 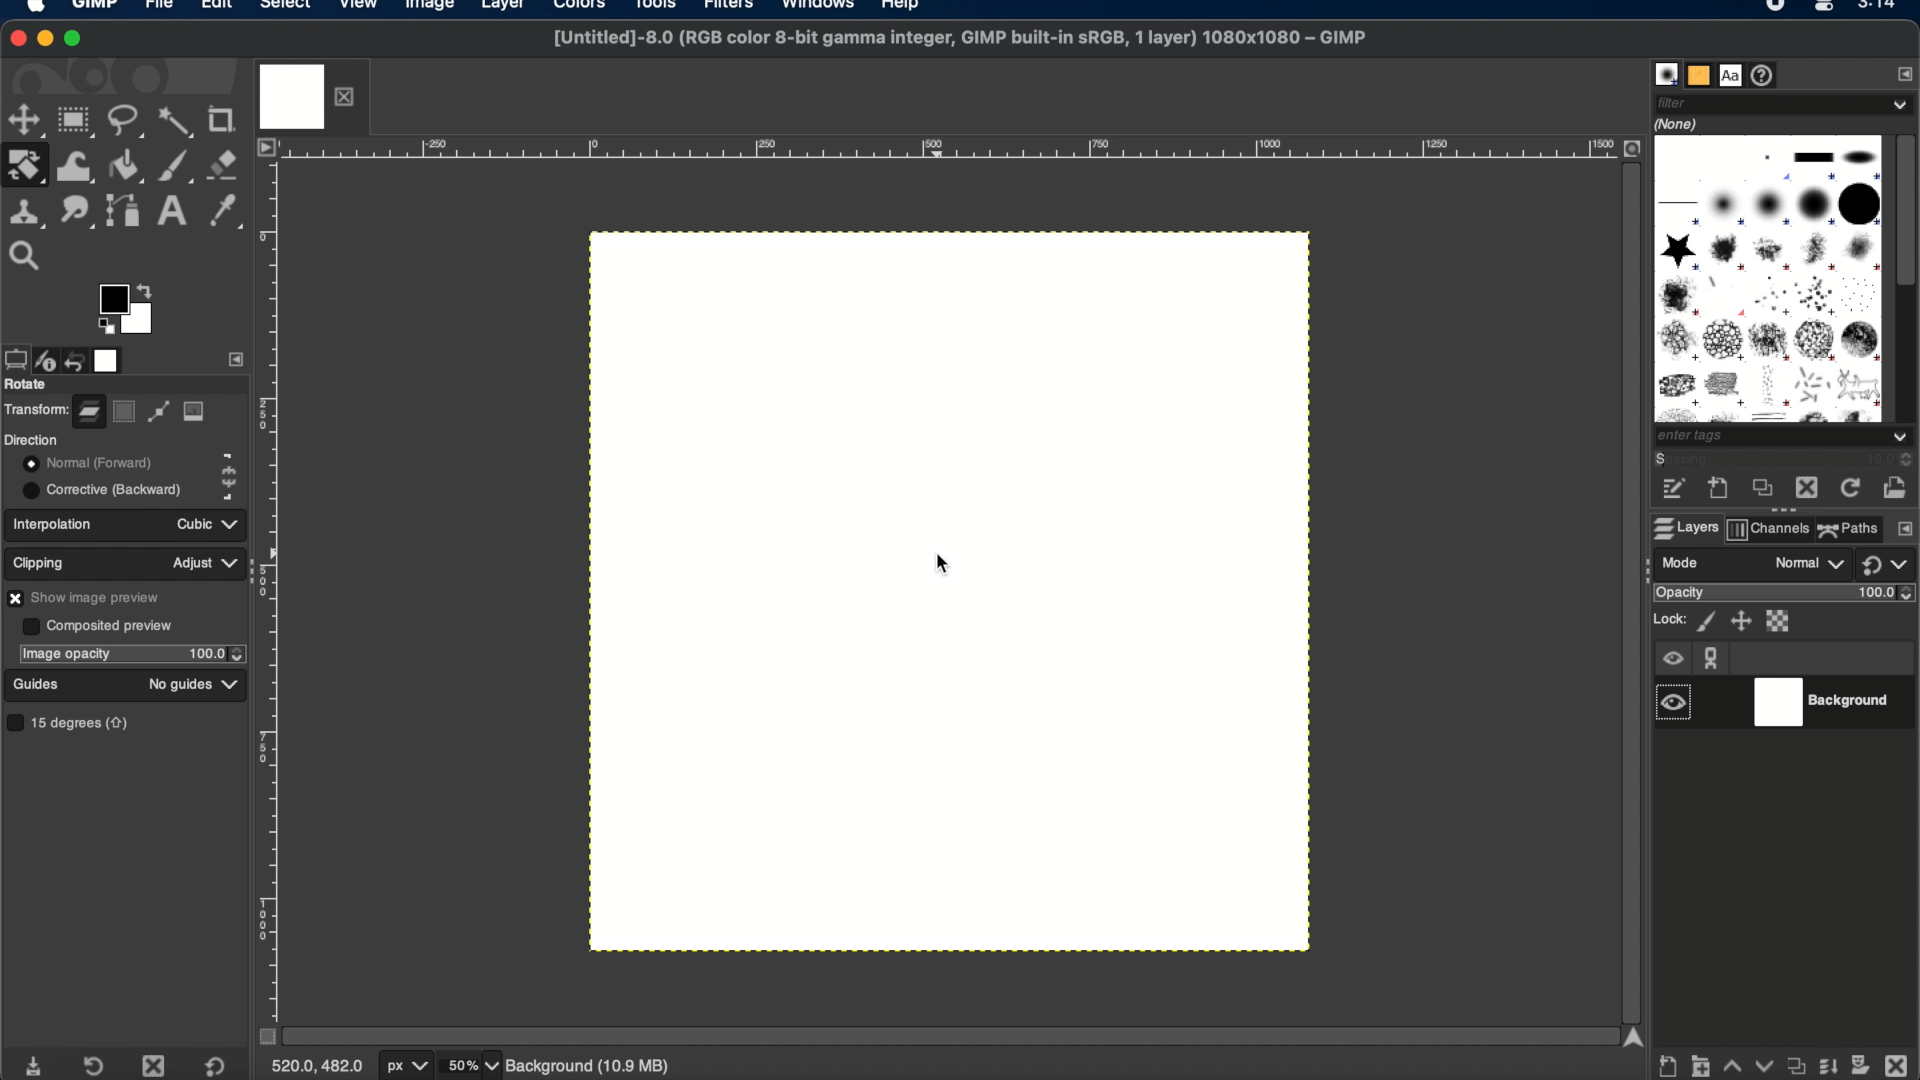 What do you see at coordinates (73, 722) in the screenshot?
I see `15 degrees` at bounding box center [73, 722].